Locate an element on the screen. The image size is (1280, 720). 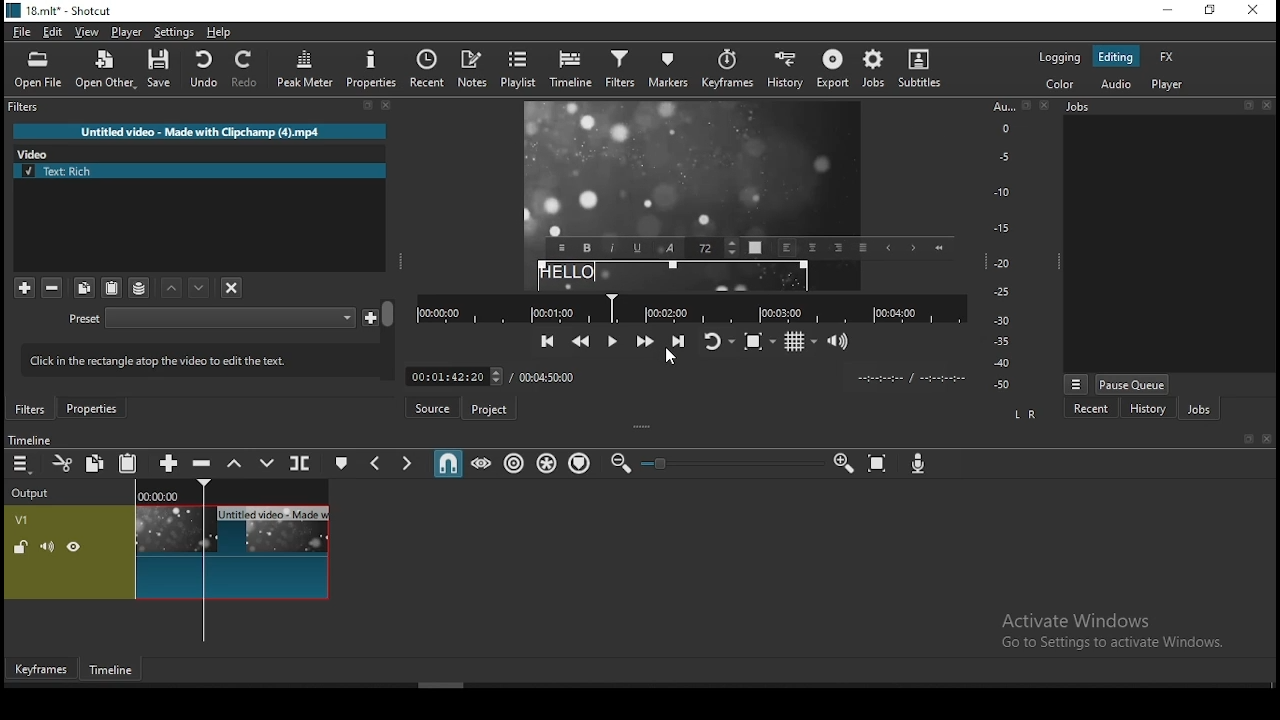
properties is located at coordinates (369, 69).